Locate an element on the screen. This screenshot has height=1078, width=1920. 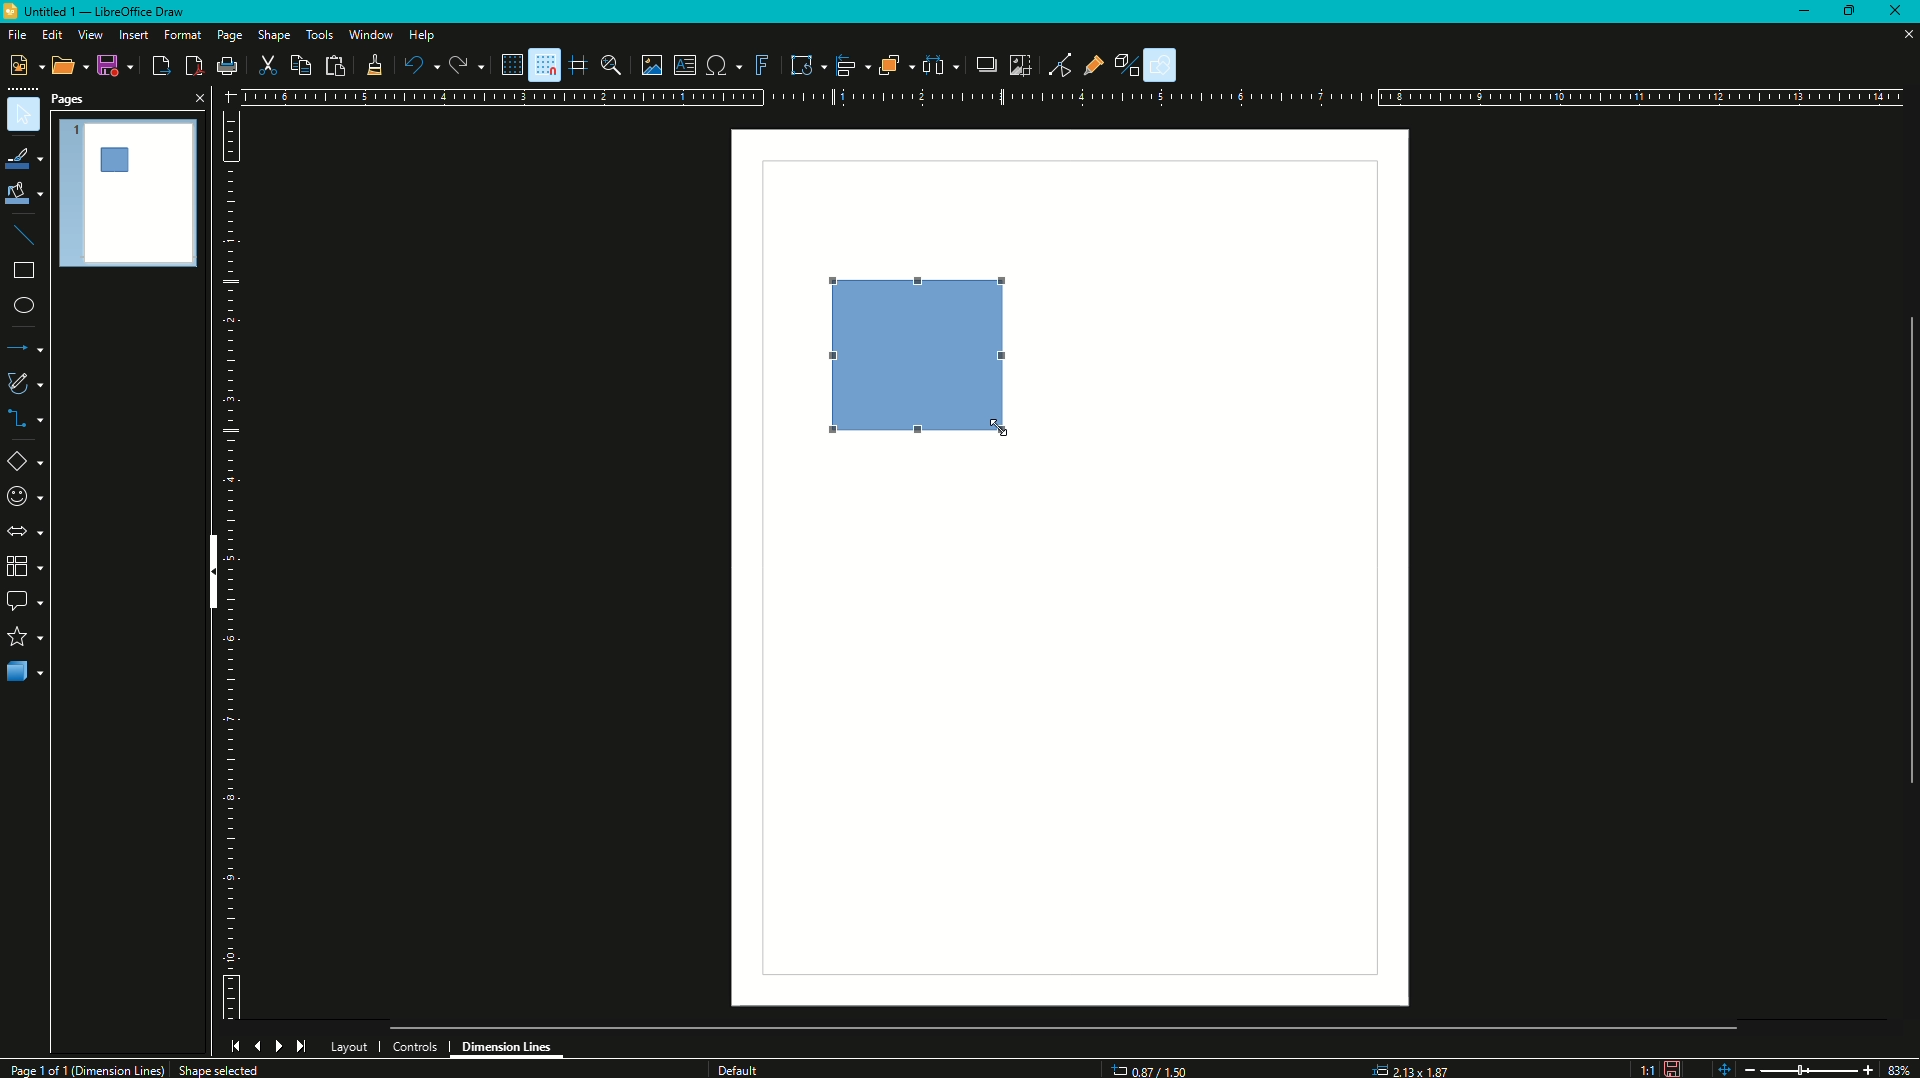
Select at least three objects is located at coordinates (940, 63).